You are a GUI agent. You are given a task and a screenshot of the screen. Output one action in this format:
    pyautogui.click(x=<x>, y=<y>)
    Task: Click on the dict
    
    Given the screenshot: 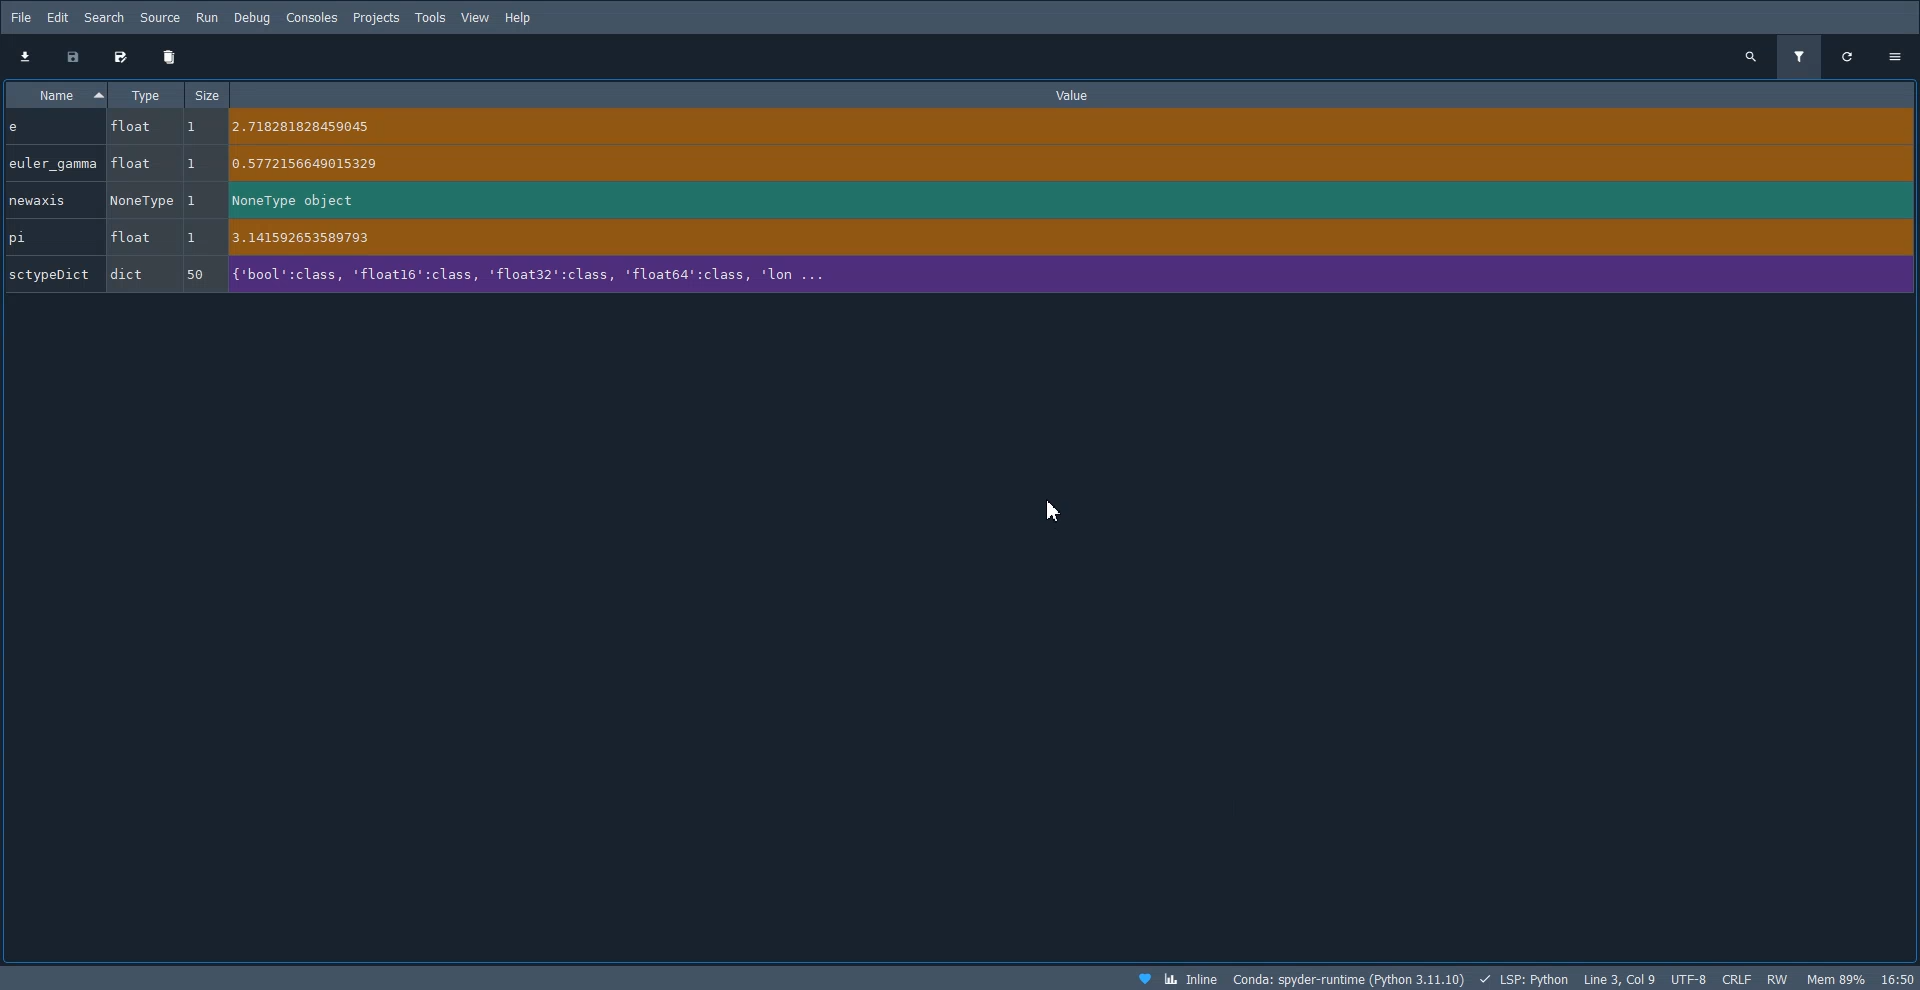 What is the action you would take?
    pyautogui.click(x=125, y=273)
    